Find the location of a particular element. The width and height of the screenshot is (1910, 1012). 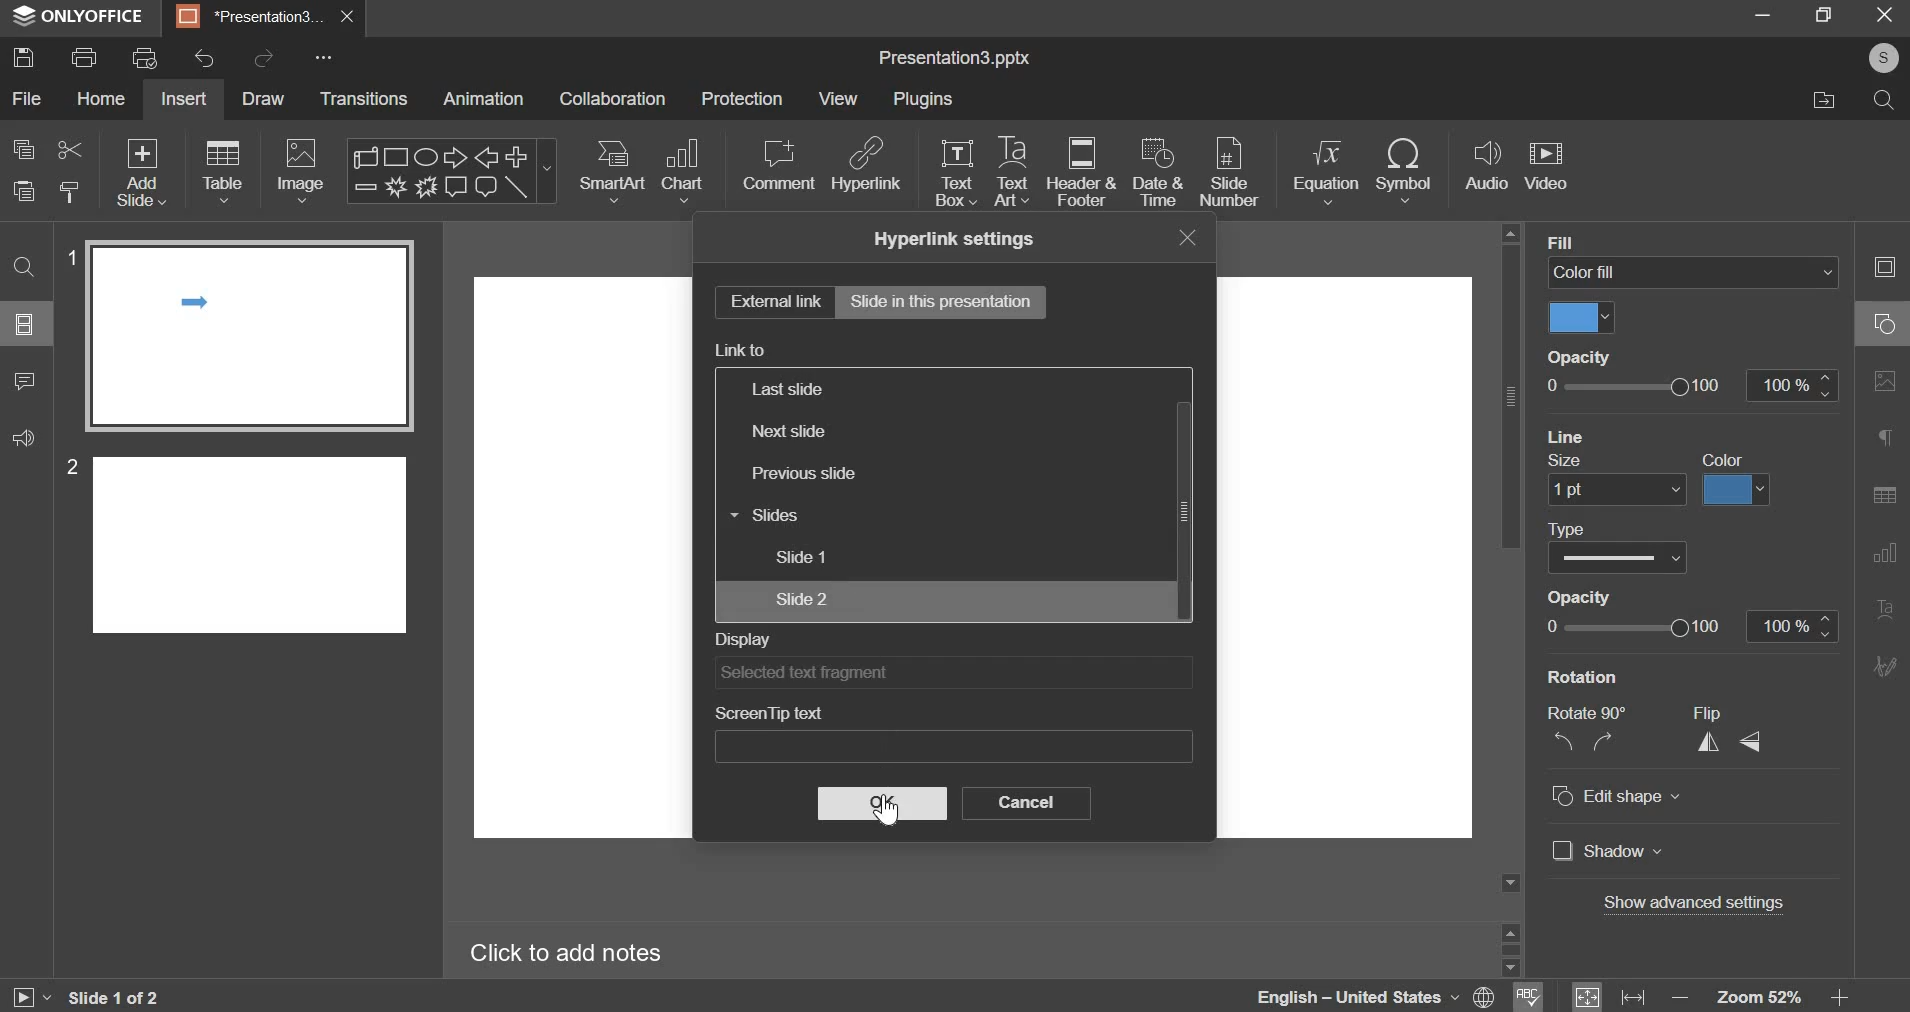

rounded rectangular callout is located at coordinates (485, 190).